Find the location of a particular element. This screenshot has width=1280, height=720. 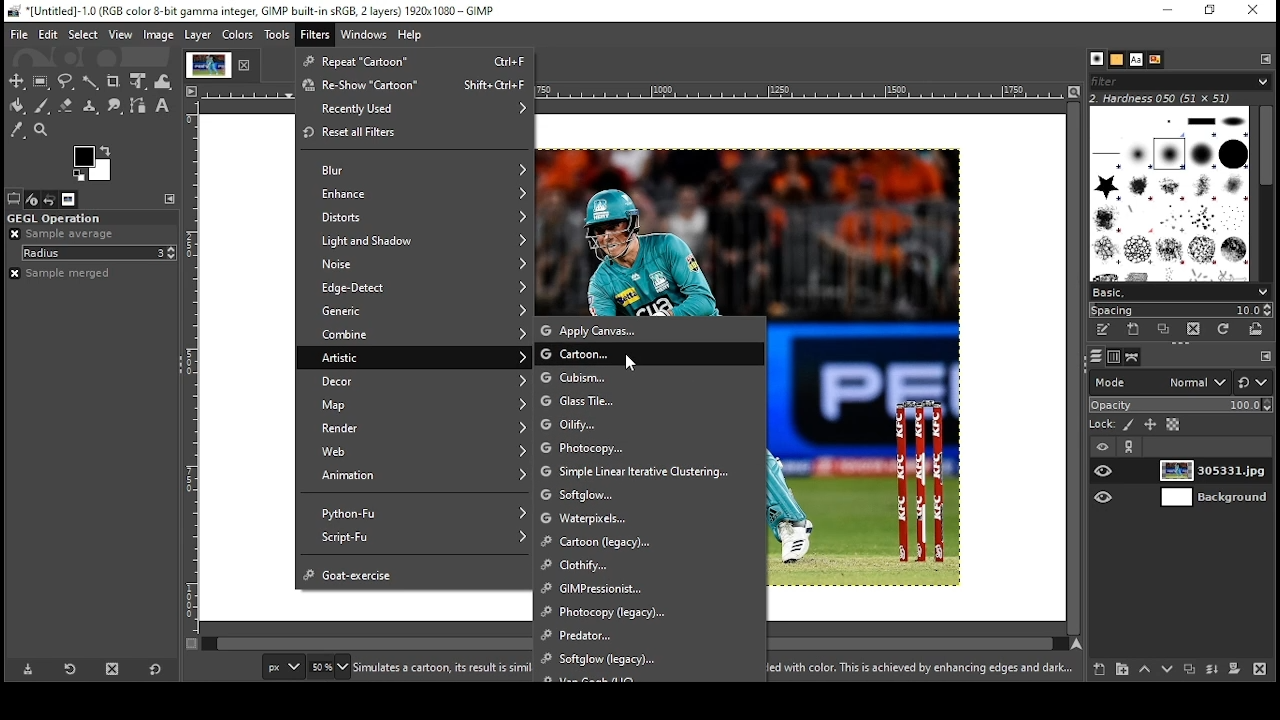

select brush collection is located at coordinates (1178, 292).